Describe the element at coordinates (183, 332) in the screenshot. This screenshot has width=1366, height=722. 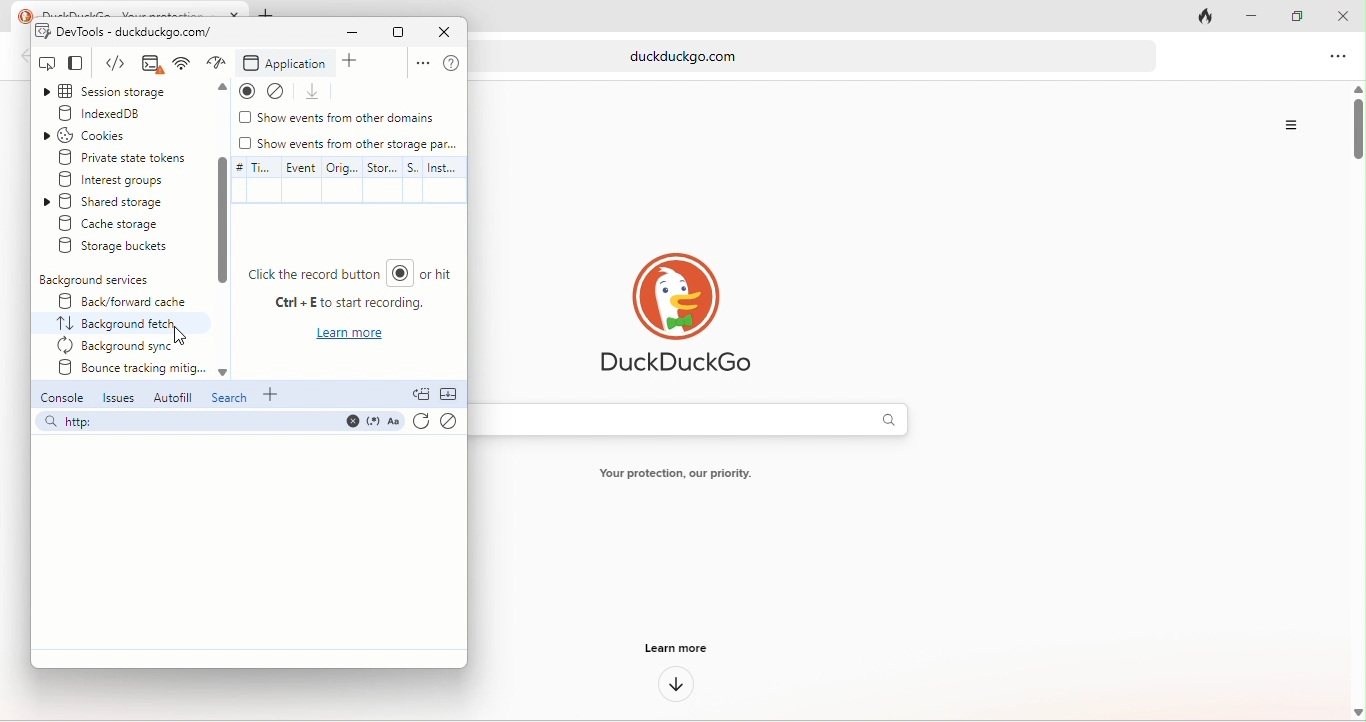
I see `cursor movement` at that location.